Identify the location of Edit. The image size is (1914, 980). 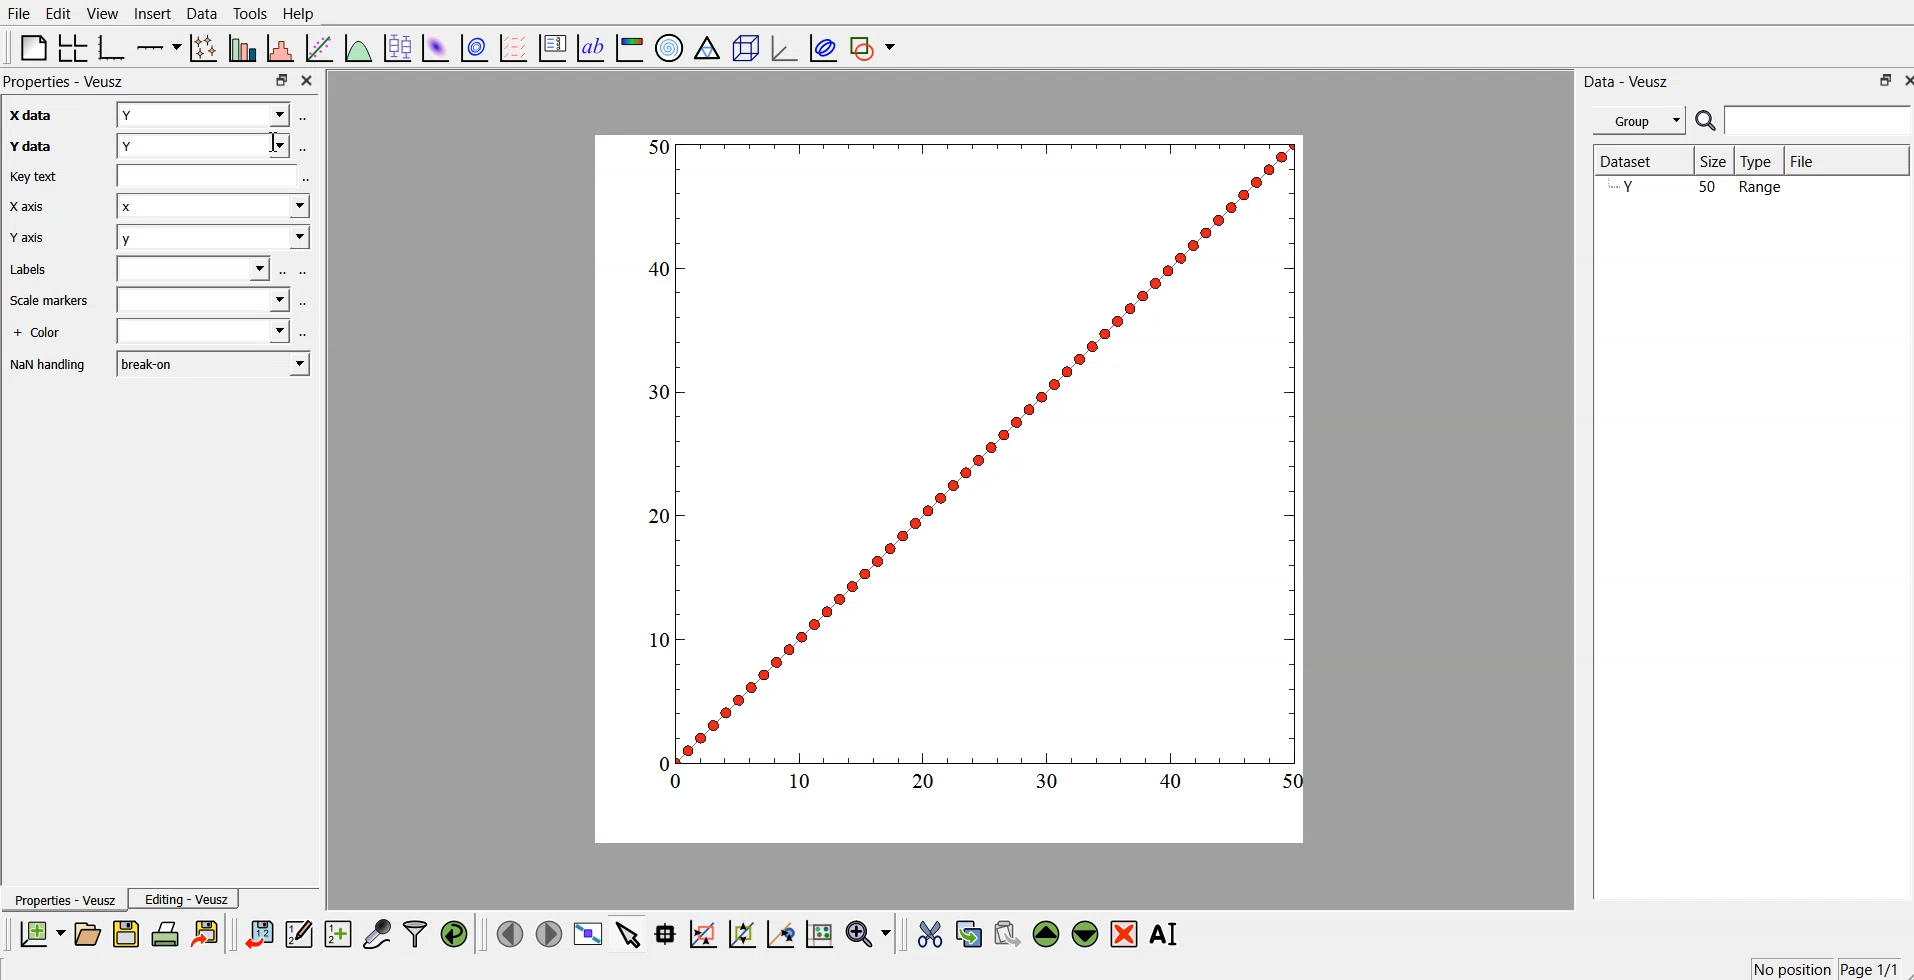
(58, 13).